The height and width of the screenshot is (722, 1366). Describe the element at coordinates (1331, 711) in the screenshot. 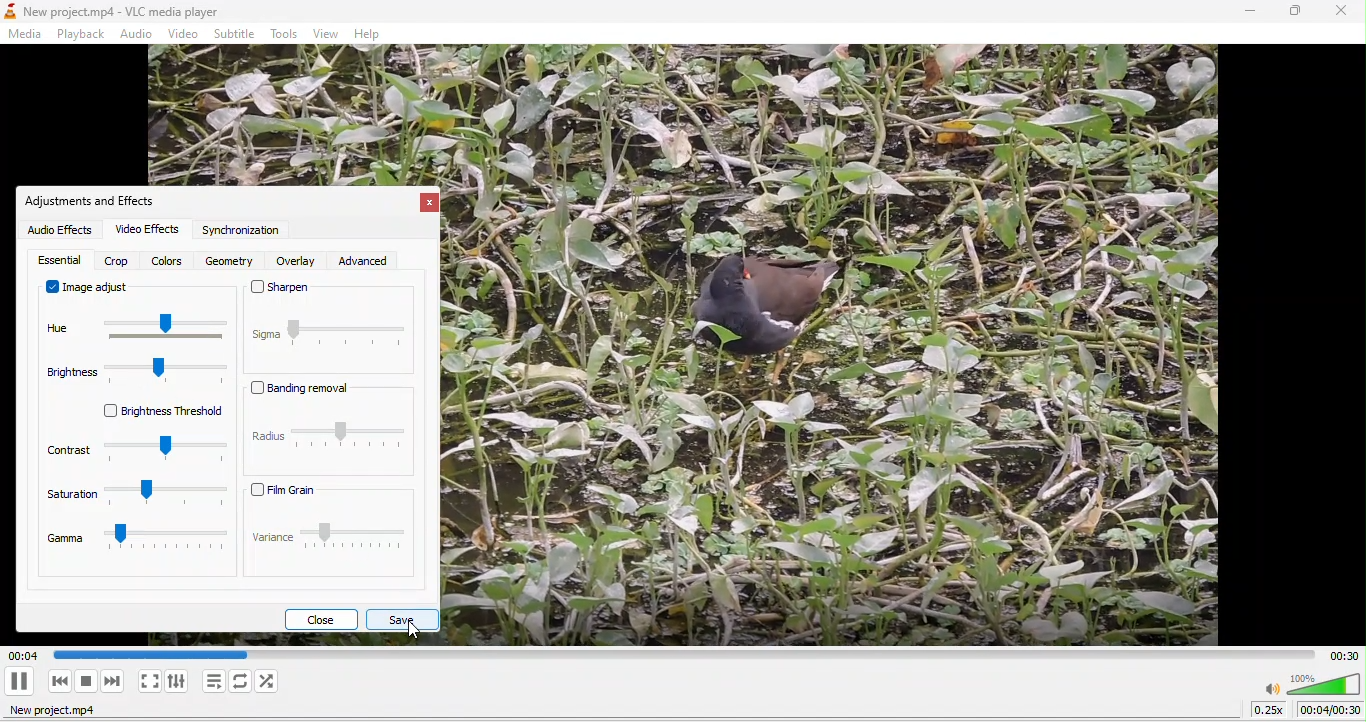

I see `00.01/ 00.30` at that location.